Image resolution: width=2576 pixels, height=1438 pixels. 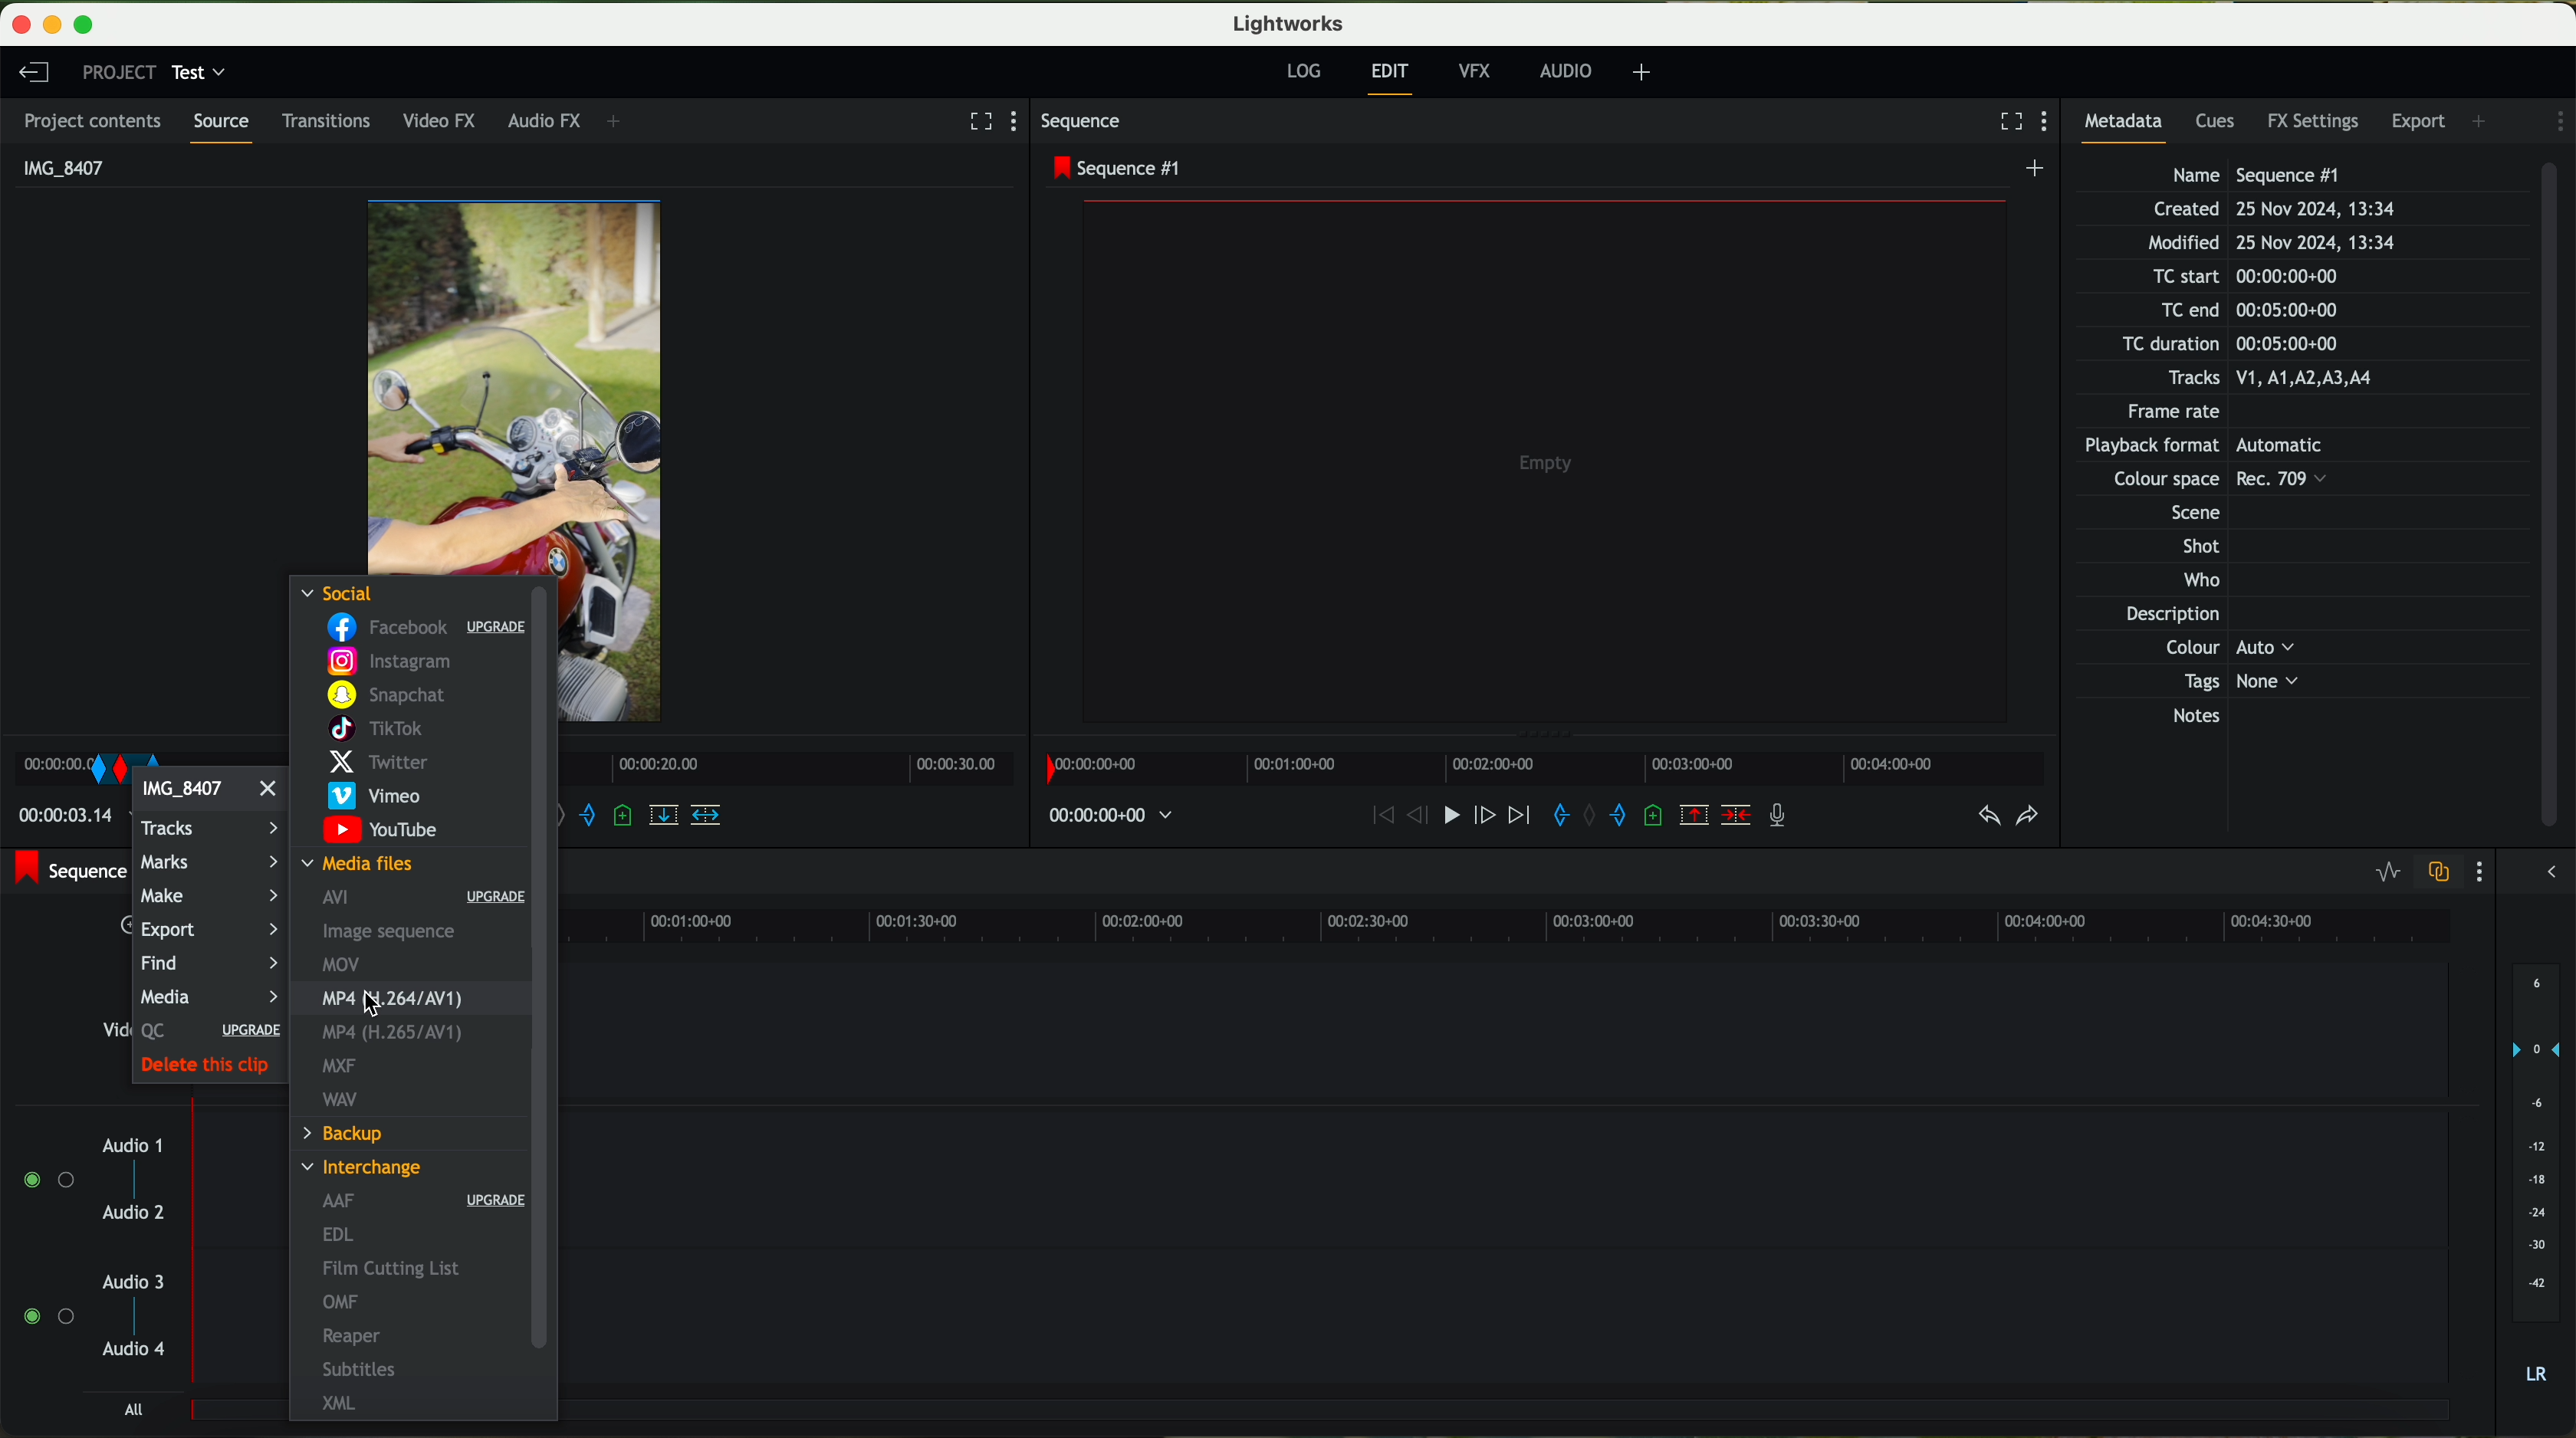 I want to click on play, so click(x=1441, y=818).